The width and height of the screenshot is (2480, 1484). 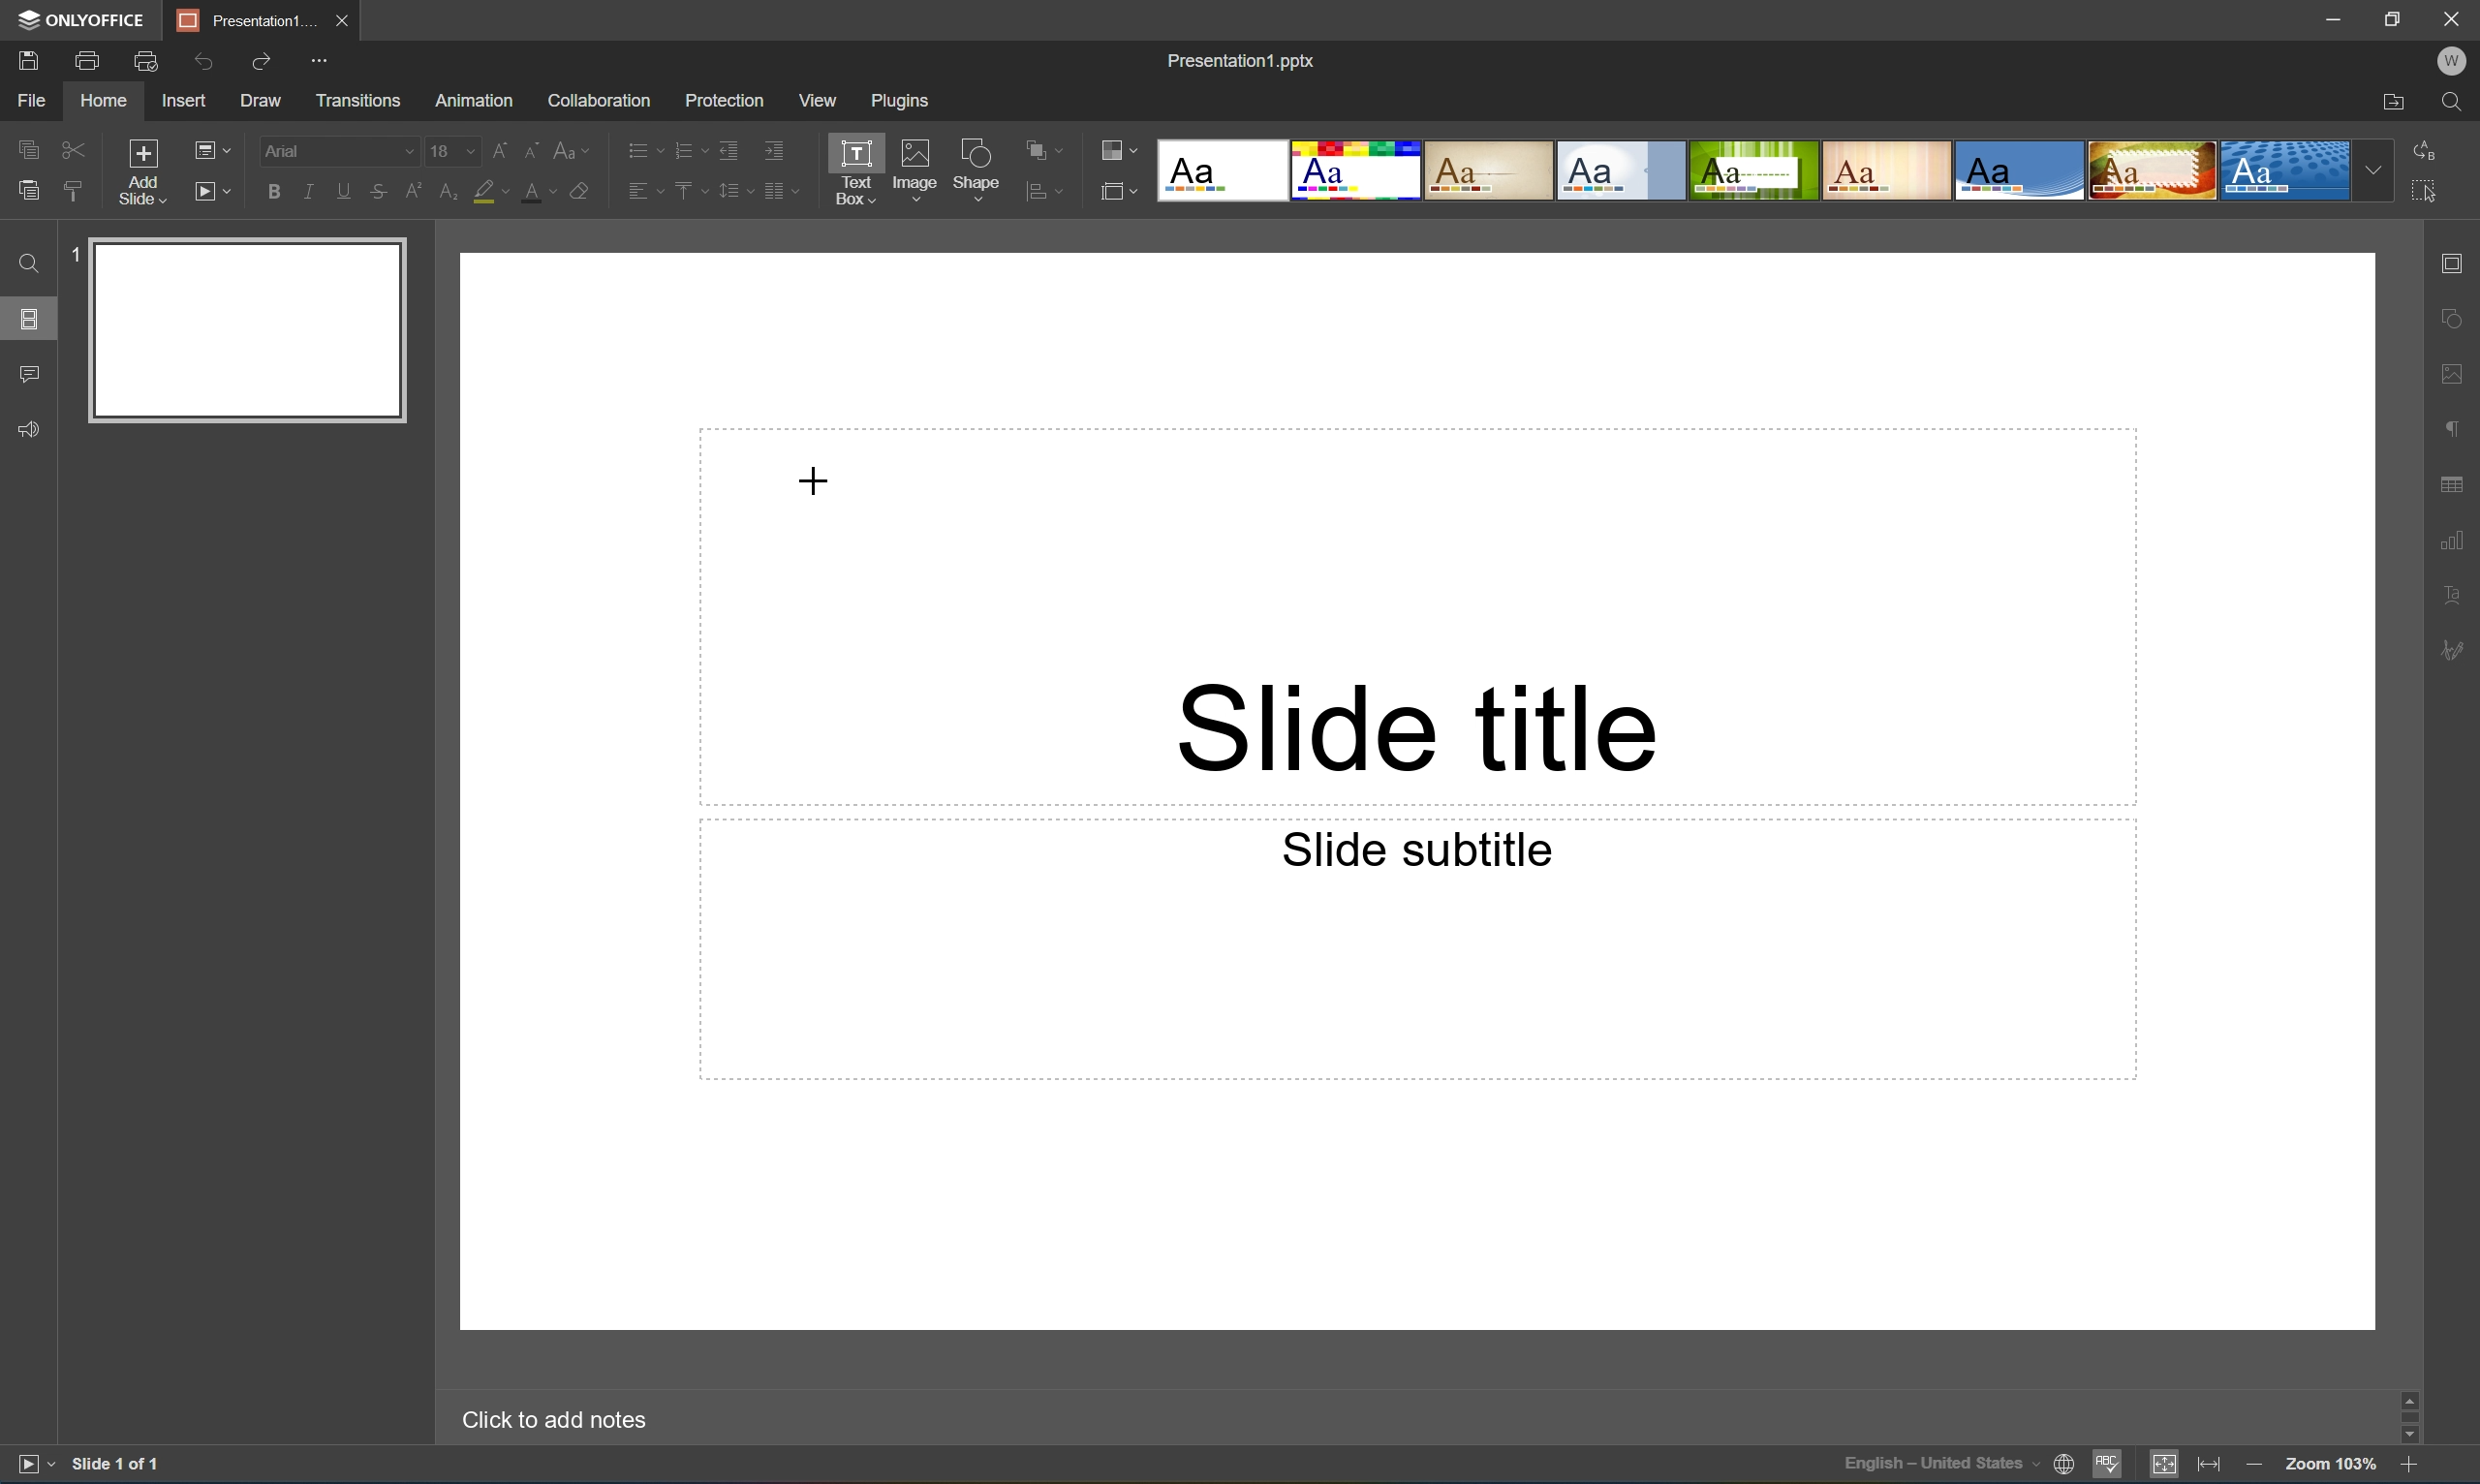 I want to click on Click to add notes, so click(x=550, y=1417).